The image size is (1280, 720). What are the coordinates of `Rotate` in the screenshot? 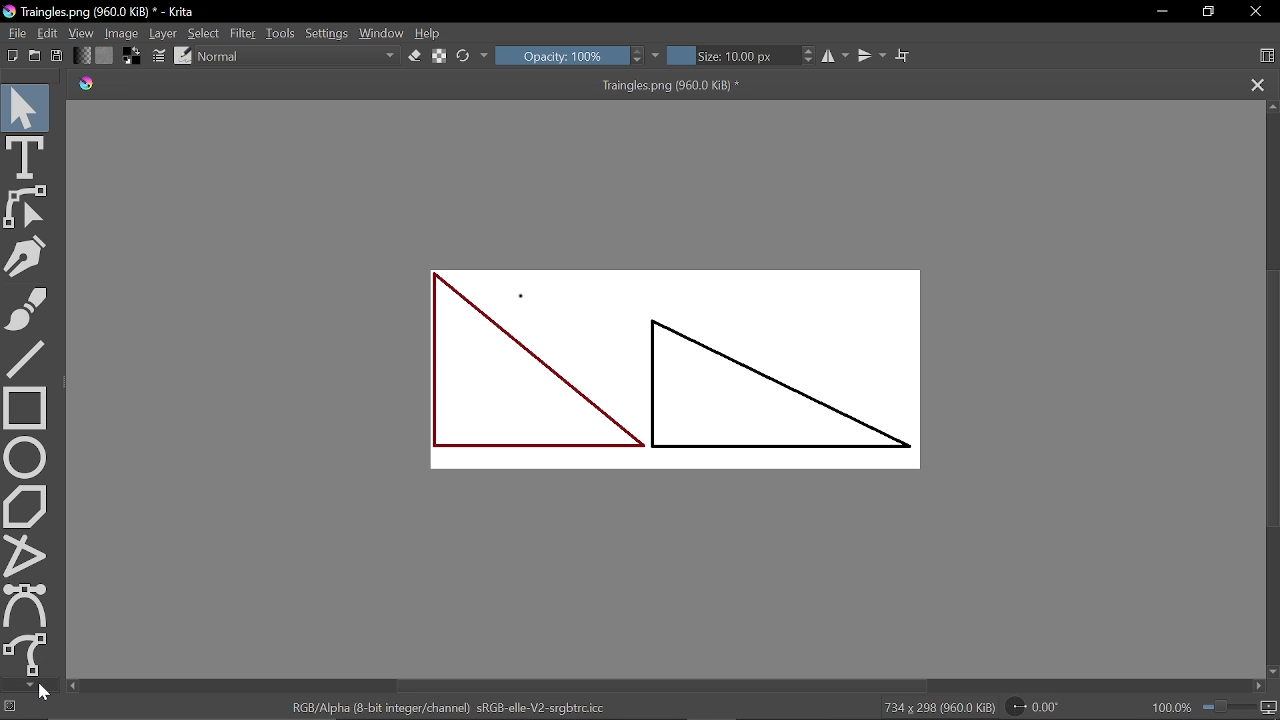 It's located at (1038, 706).